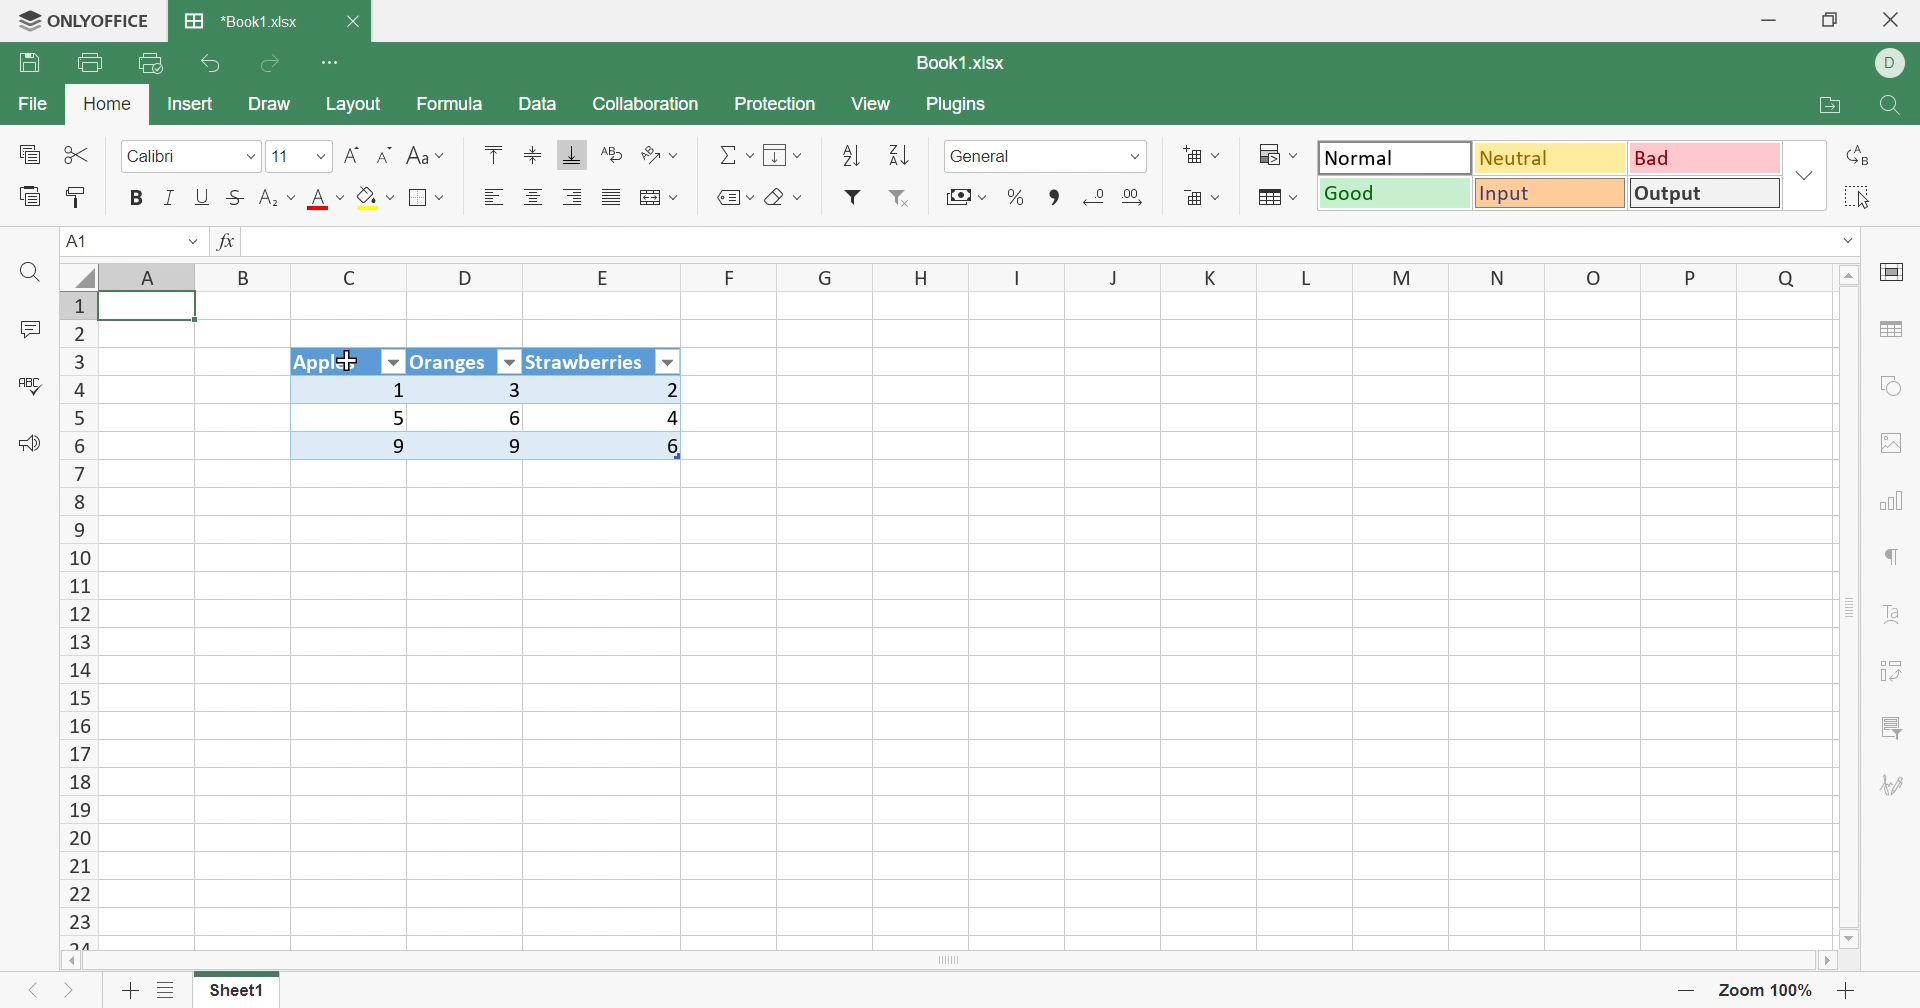 The height and width of the screenshot is (1008, 1920). Describe the element at coordinates (1276, 198) in the screenshot. I see `Format as table template` at that location.